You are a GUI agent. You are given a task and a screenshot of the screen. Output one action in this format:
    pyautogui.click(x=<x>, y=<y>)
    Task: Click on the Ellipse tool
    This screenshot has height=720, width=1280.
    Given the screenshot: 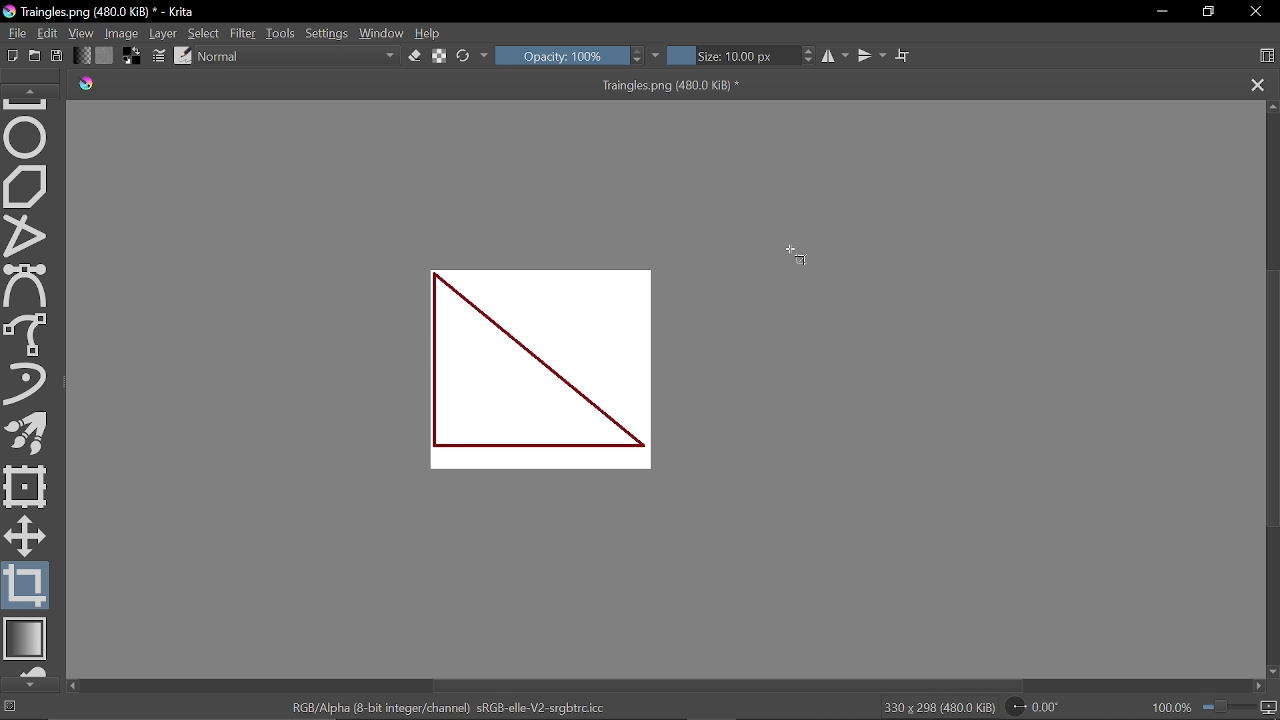 What is the action you would take?
    pyautogui.click(x=27, y=136)
    